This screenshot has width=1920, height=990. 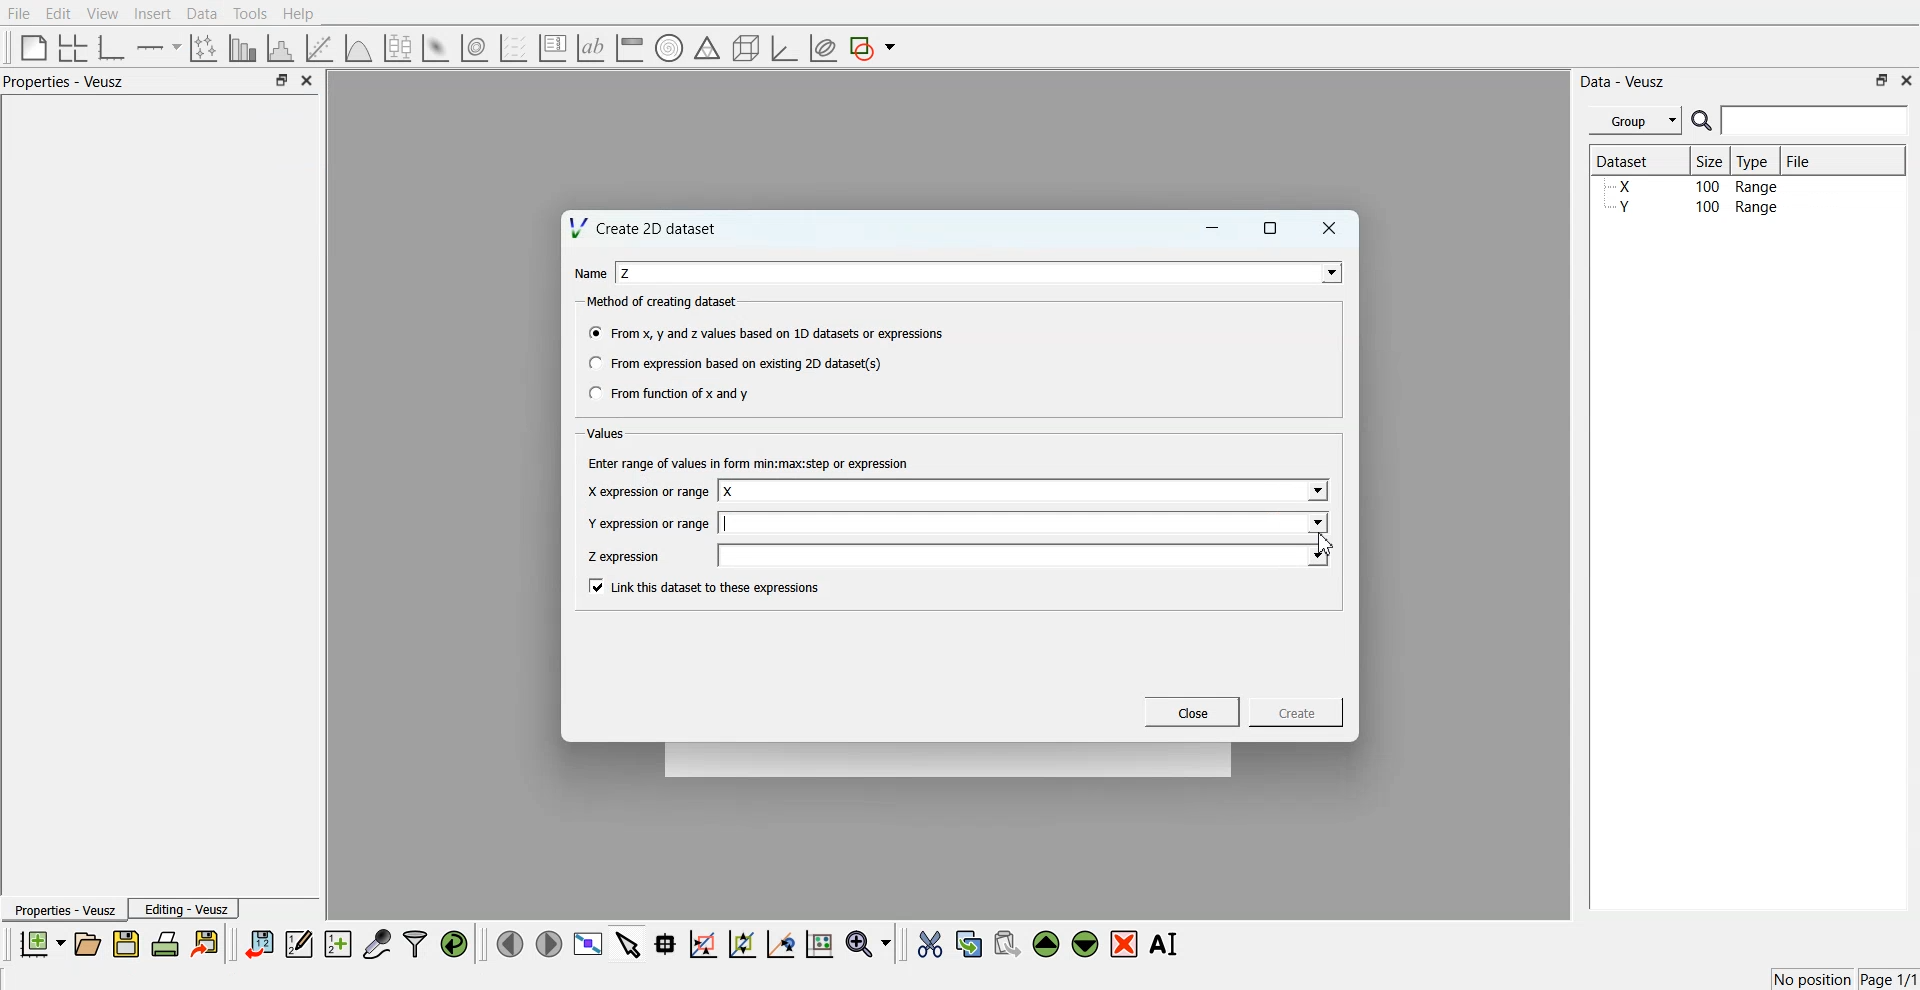 I want to click on ~~ Enter range of values in form min:max:step or expression, so click(x=749, y=462).